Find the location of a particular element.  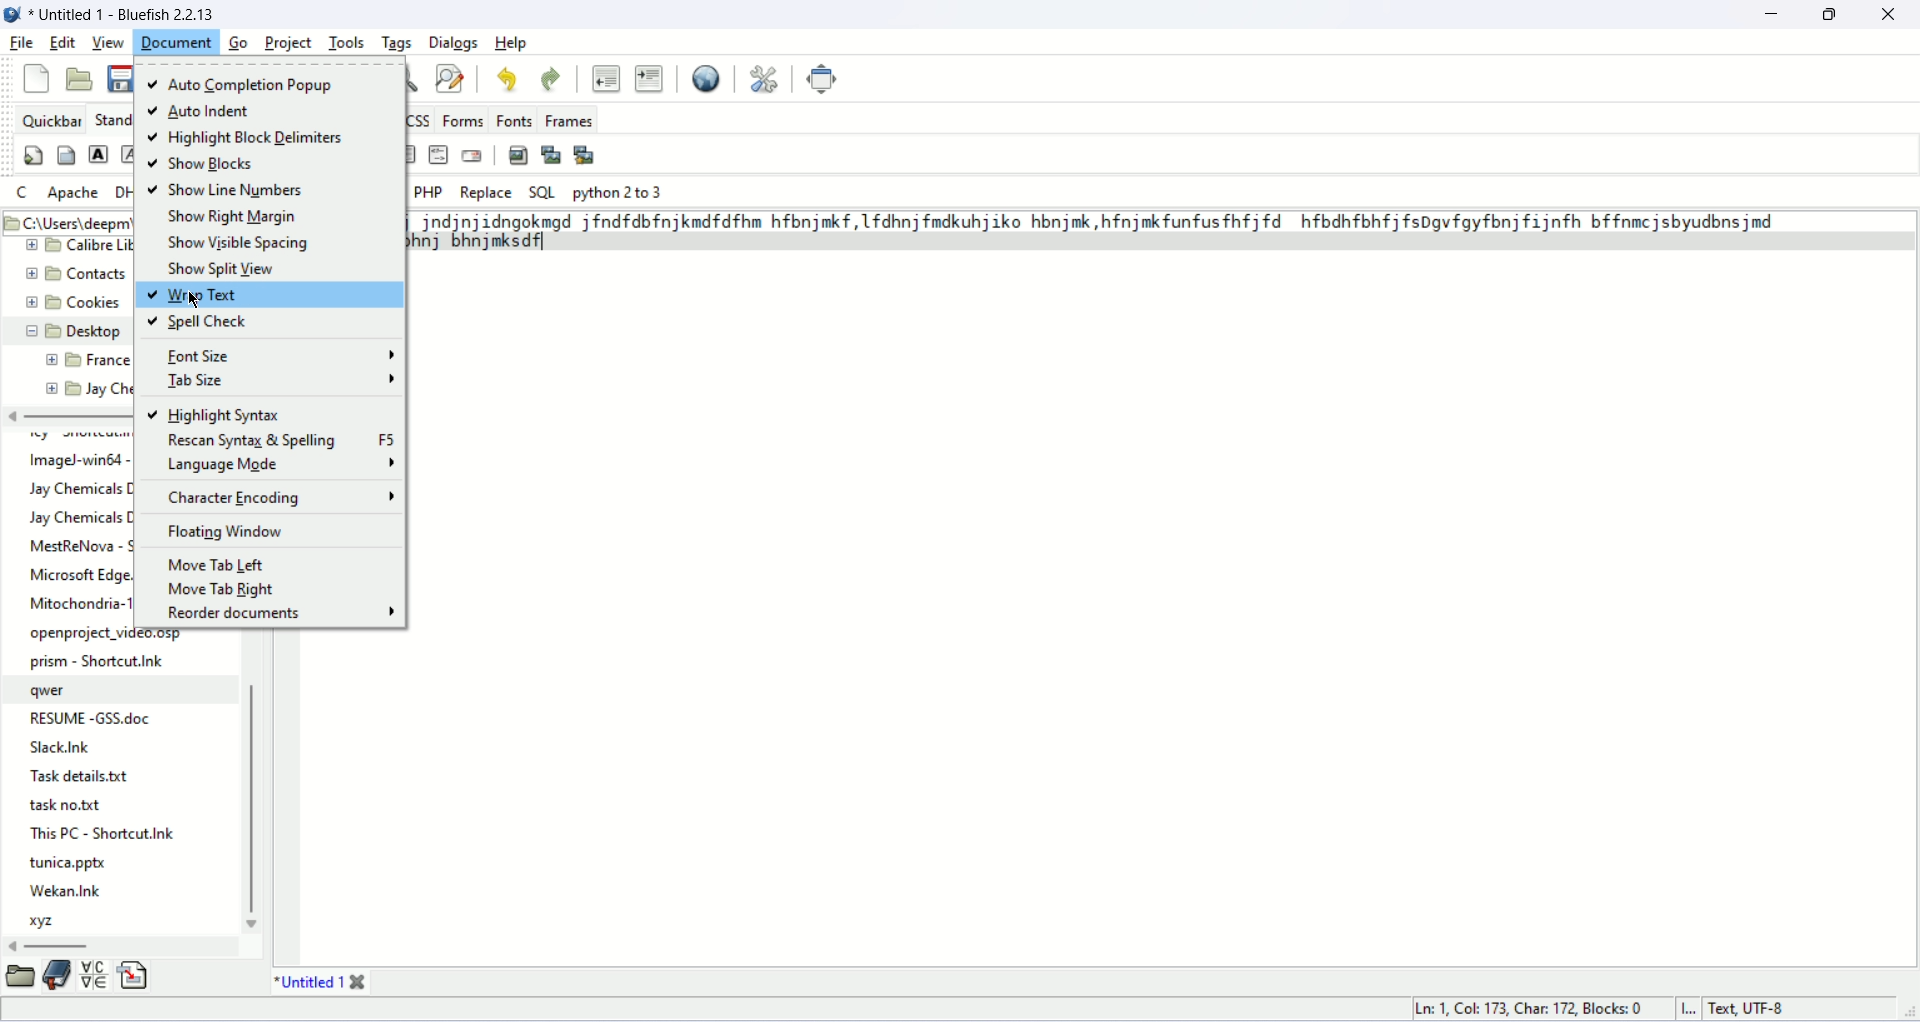

character encoding is located at coordinates (286, 498).